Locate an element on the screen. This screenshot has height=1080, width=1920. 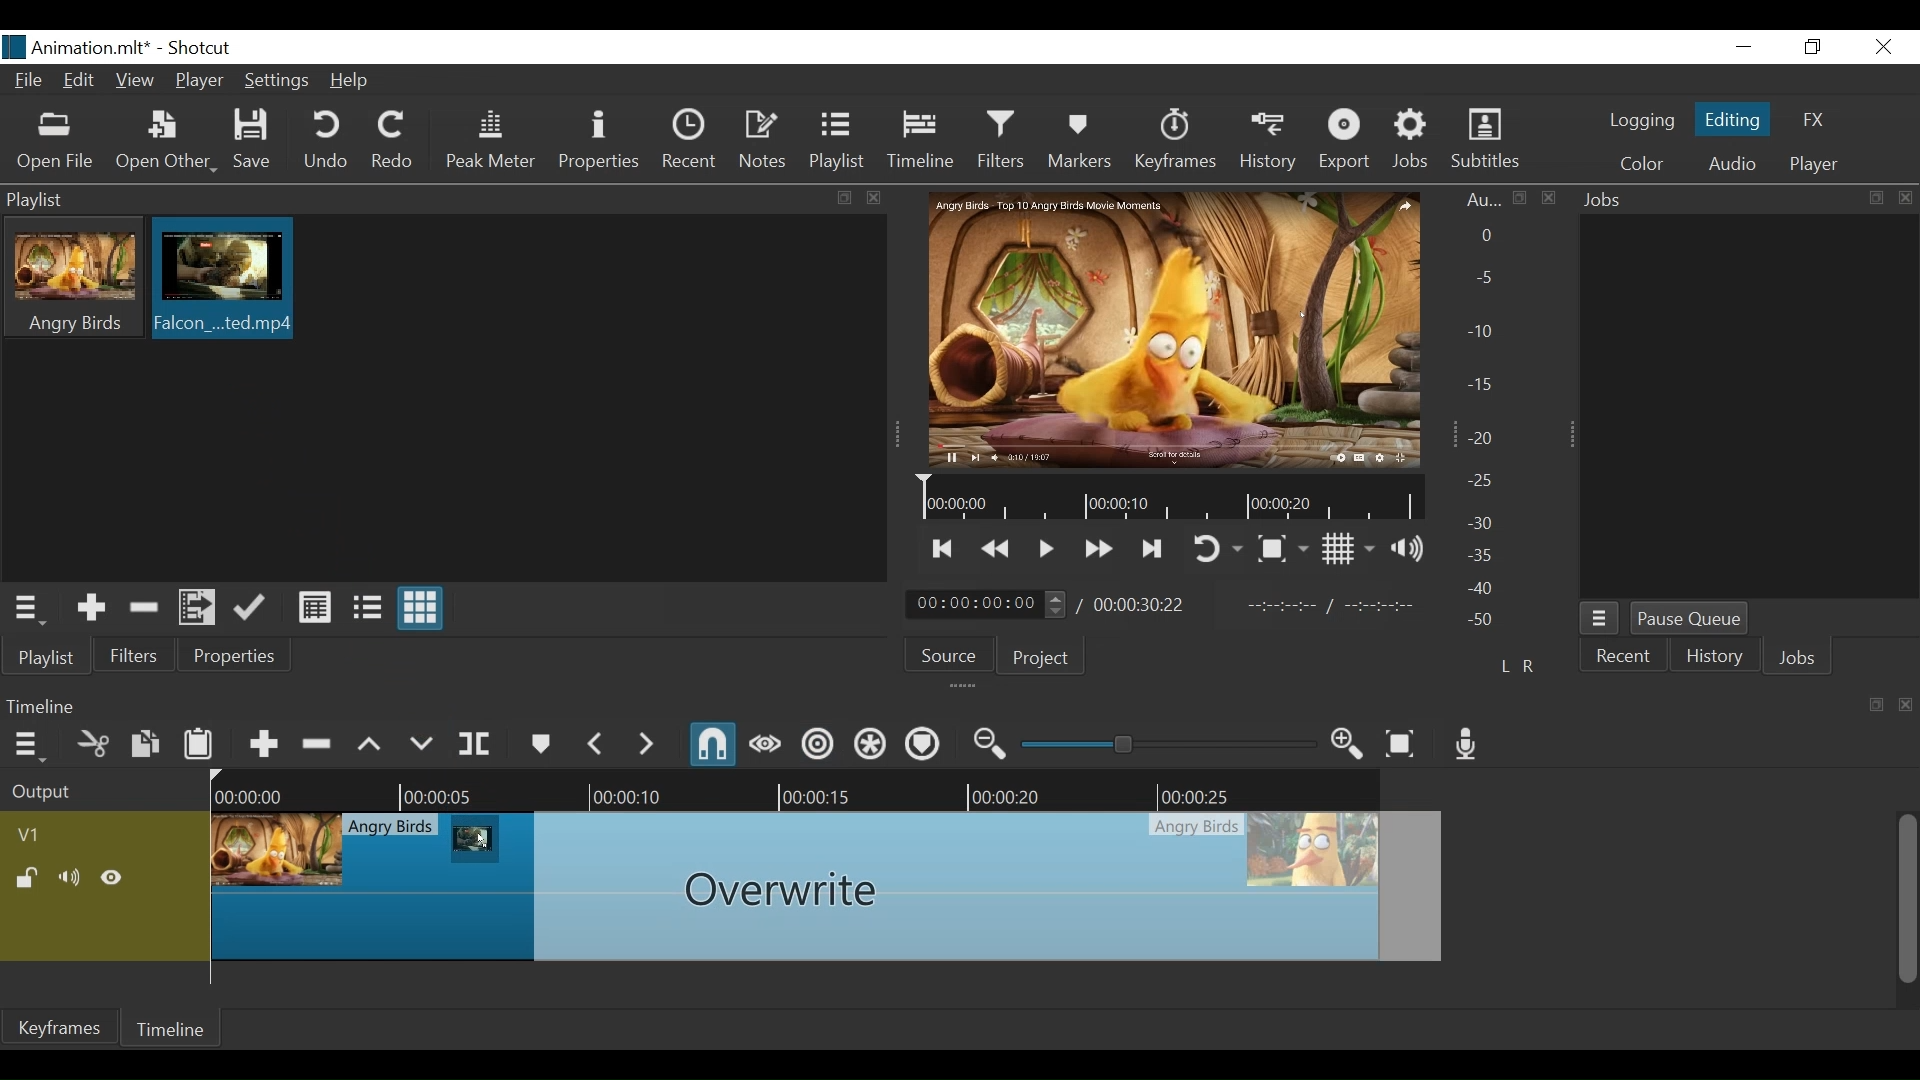
Playlist is located at coordinates (838, 142).